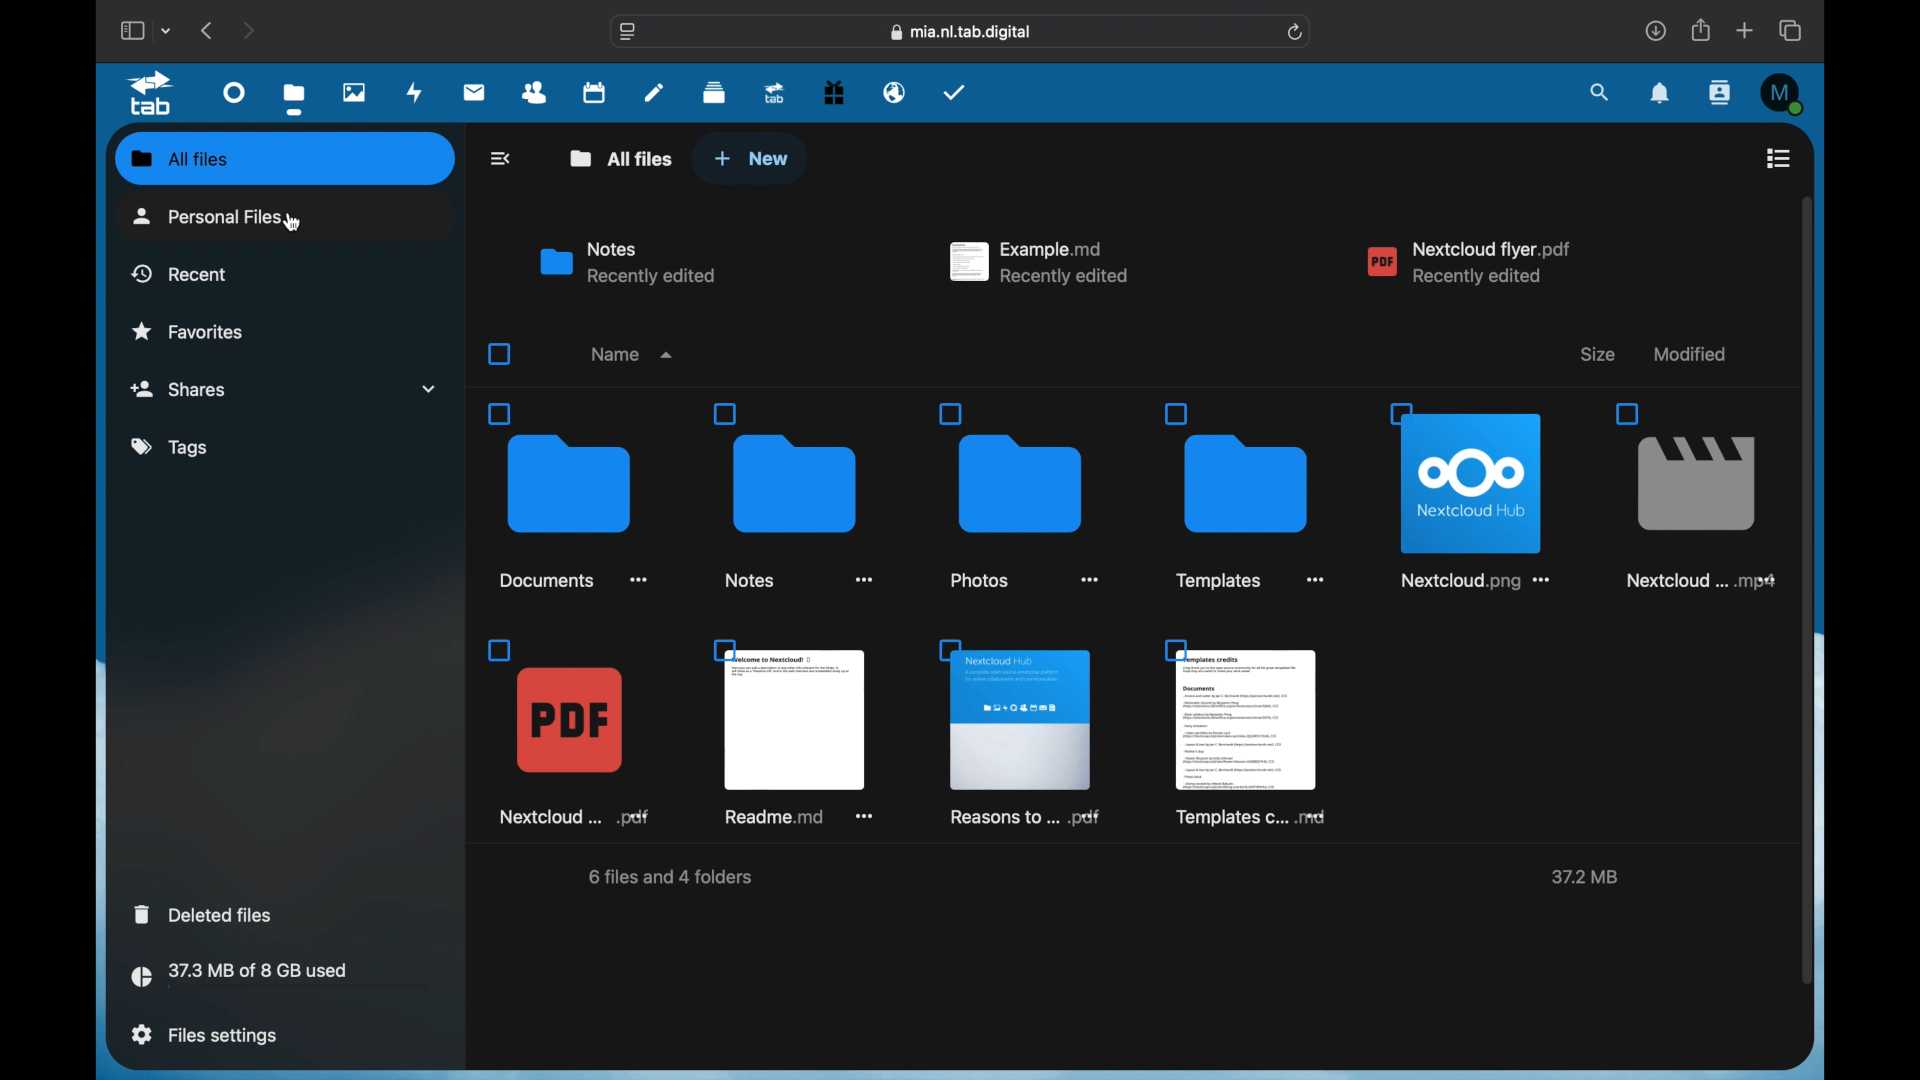  Describe the element at coordinates (206, 914) in the screenshot. I see `deleted` at that location.